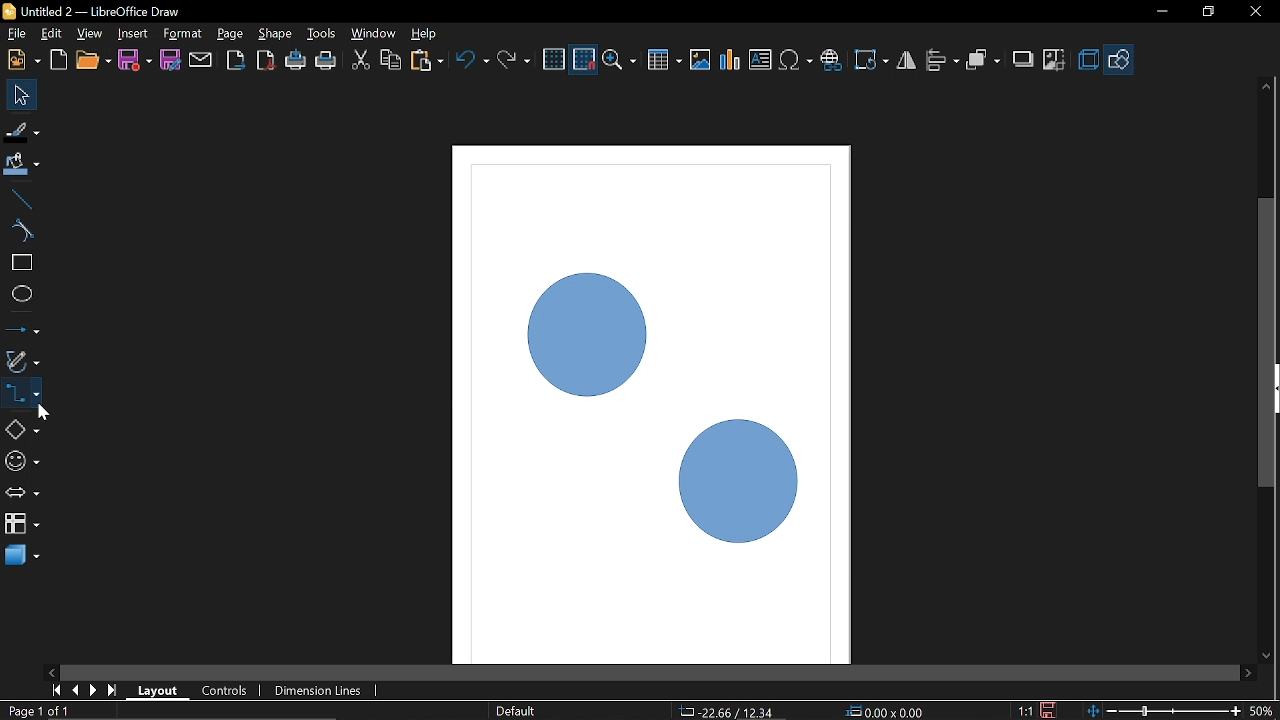 The image size is (1280, 720). What do you see at coordinates (131, 33) in the screenshot?
I see `Insert` at bounding box center [131, 33].